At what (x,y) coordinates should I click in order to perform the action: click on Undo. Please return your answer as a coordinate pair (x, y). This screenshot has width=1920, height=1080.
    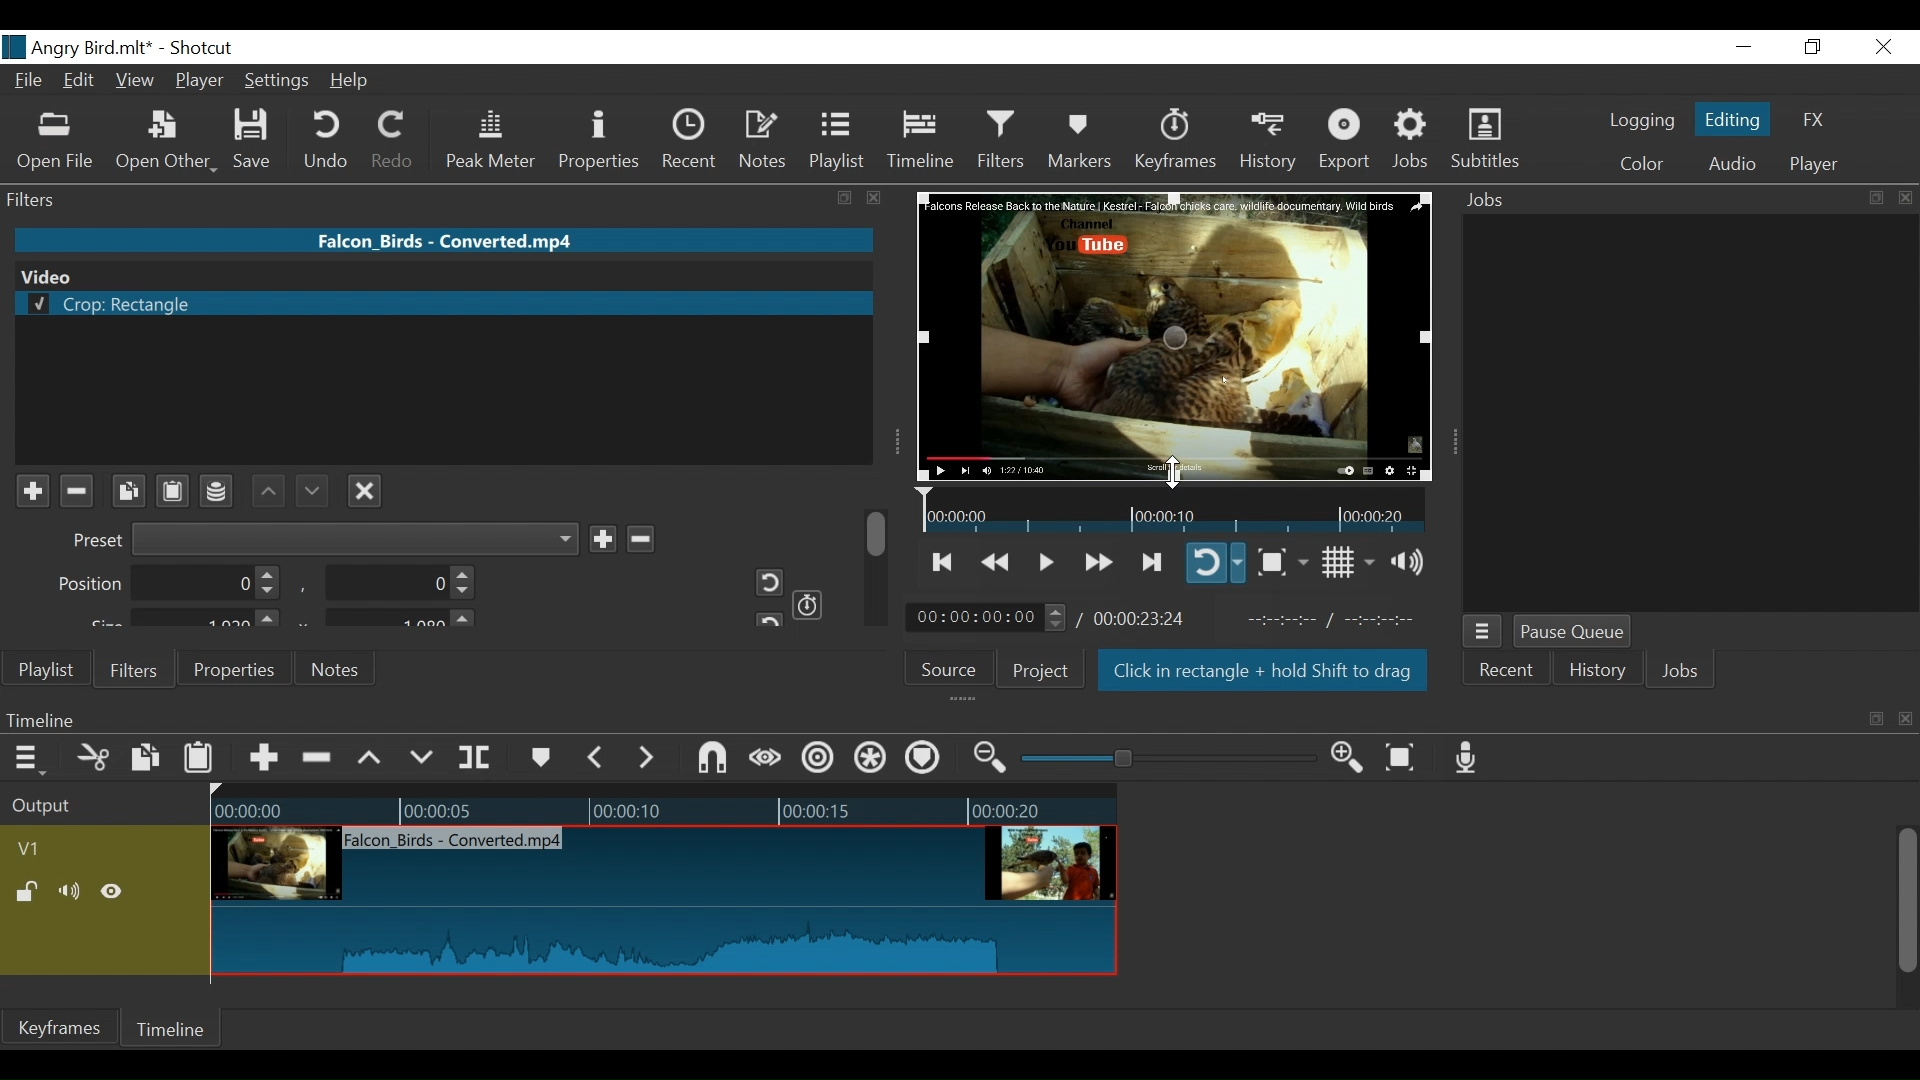
    Looking at the image, I should click on (329, 140).